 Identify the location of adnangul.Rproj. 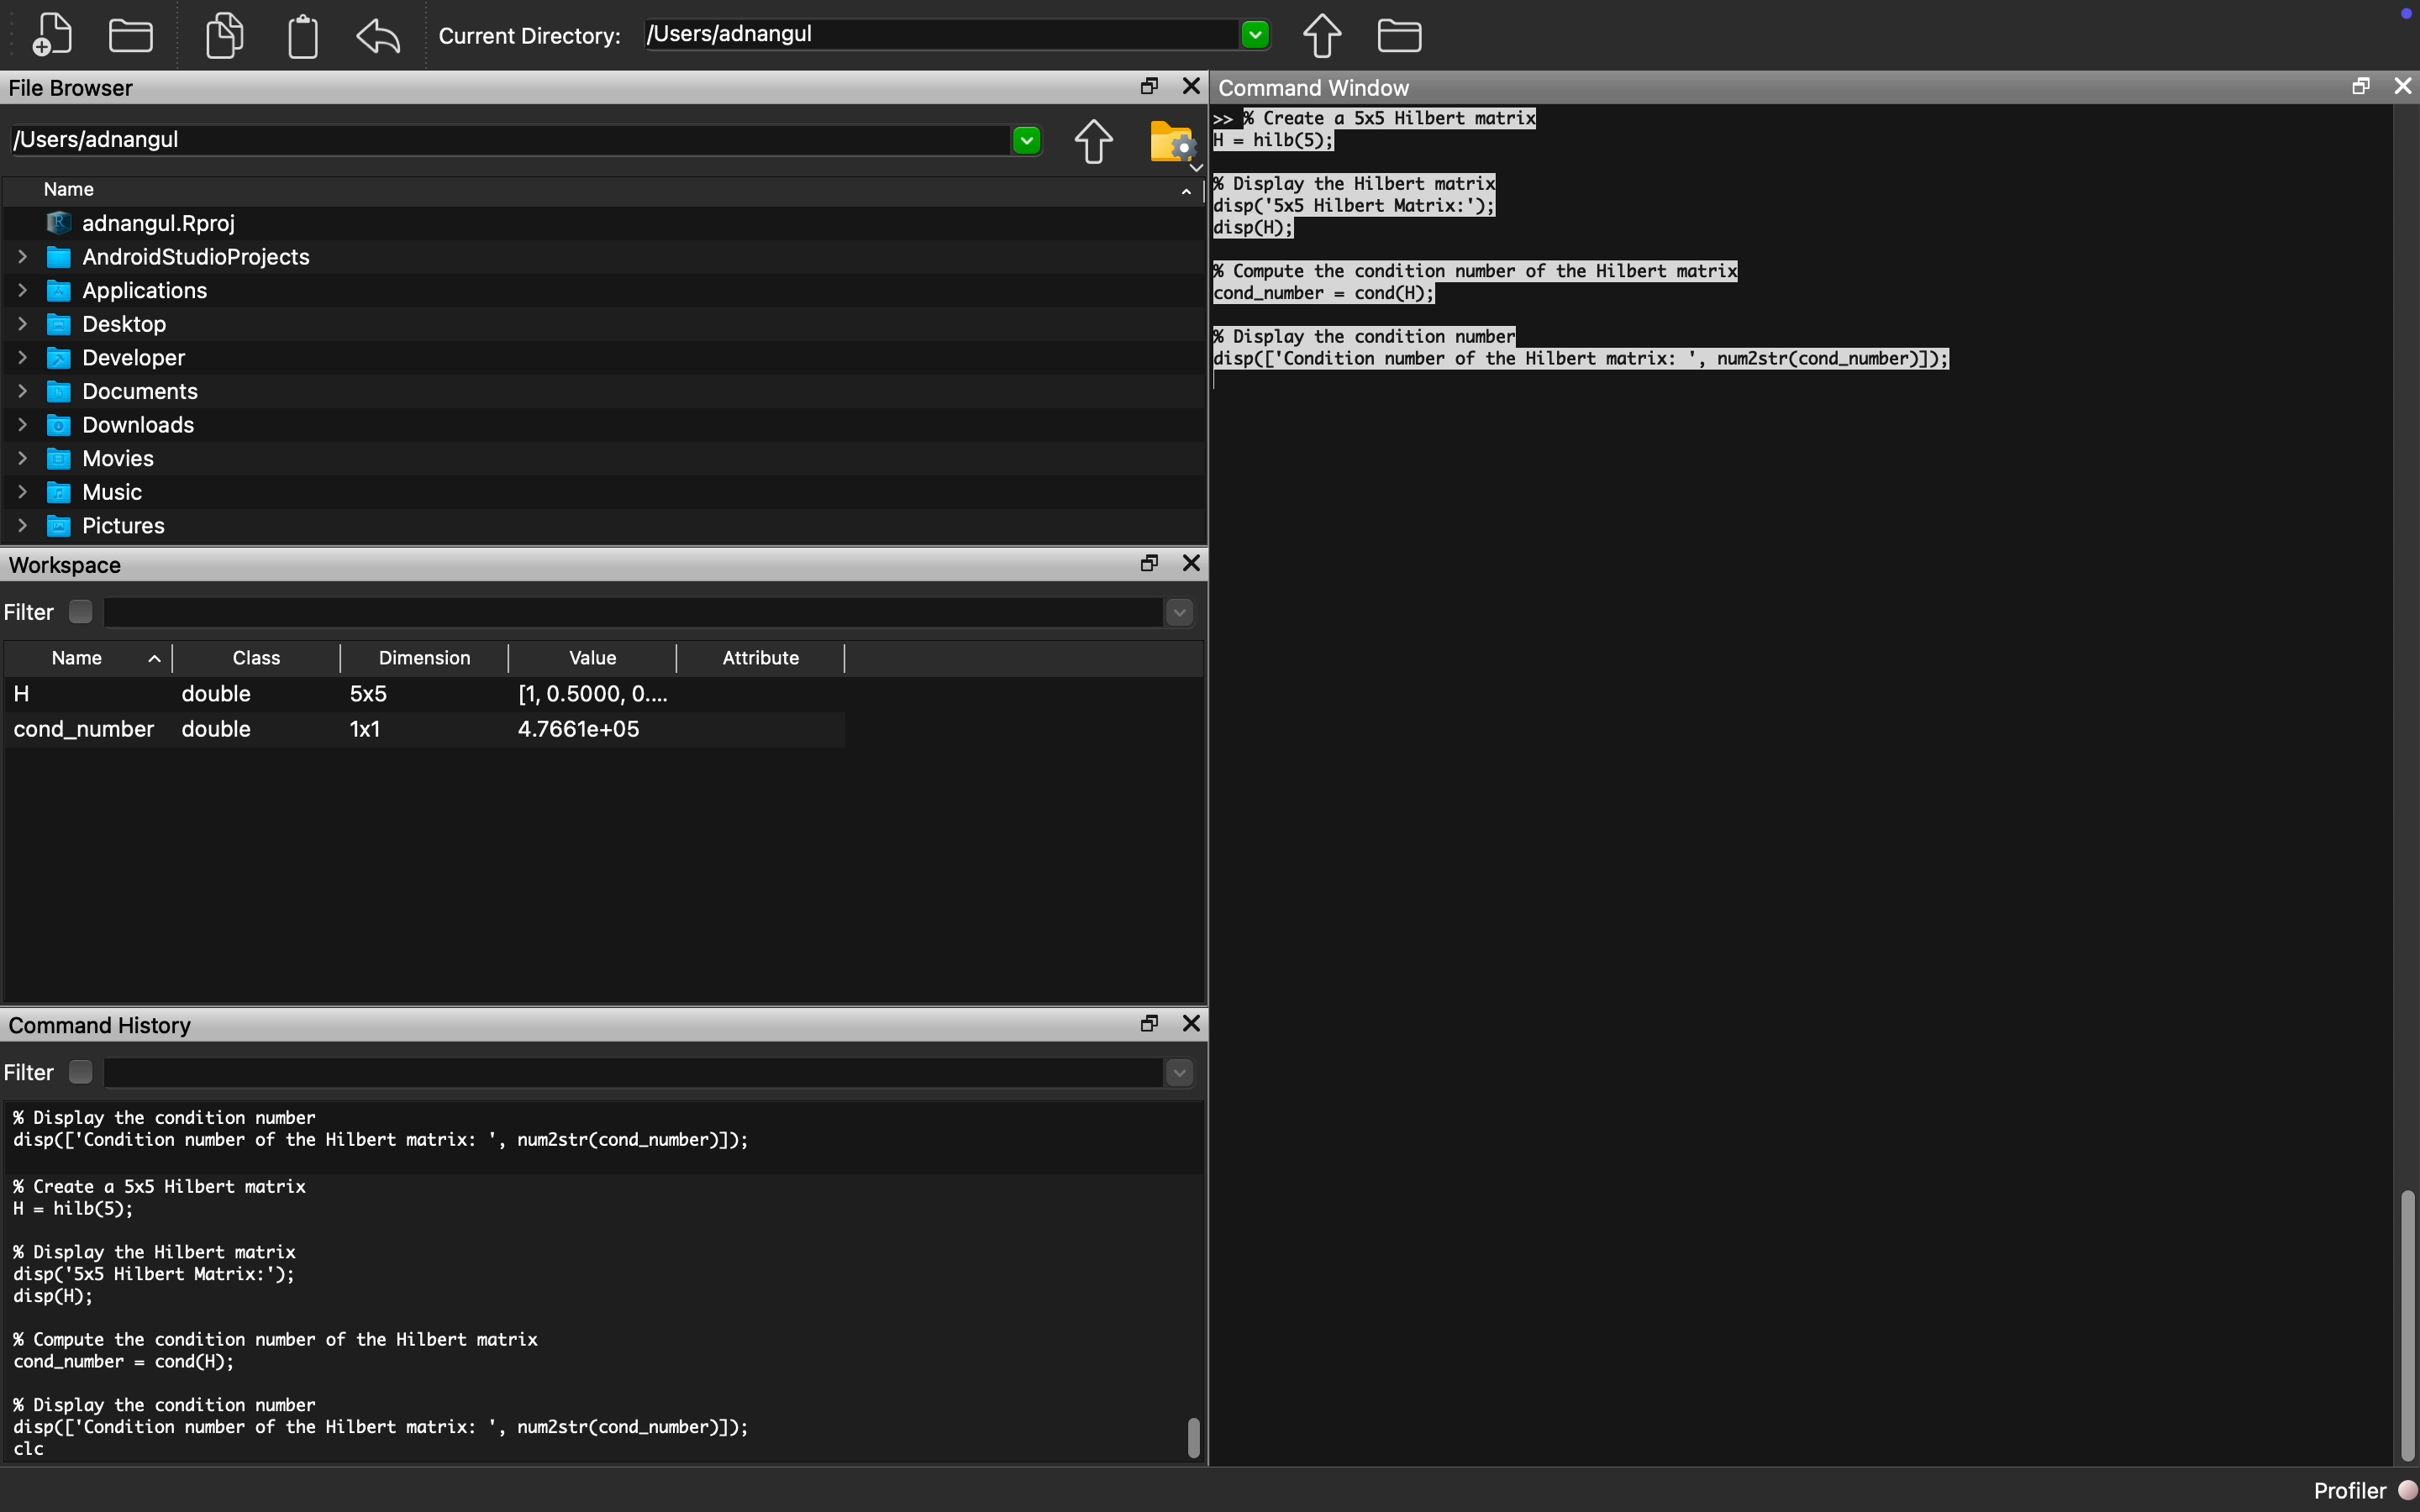
(137, 226).